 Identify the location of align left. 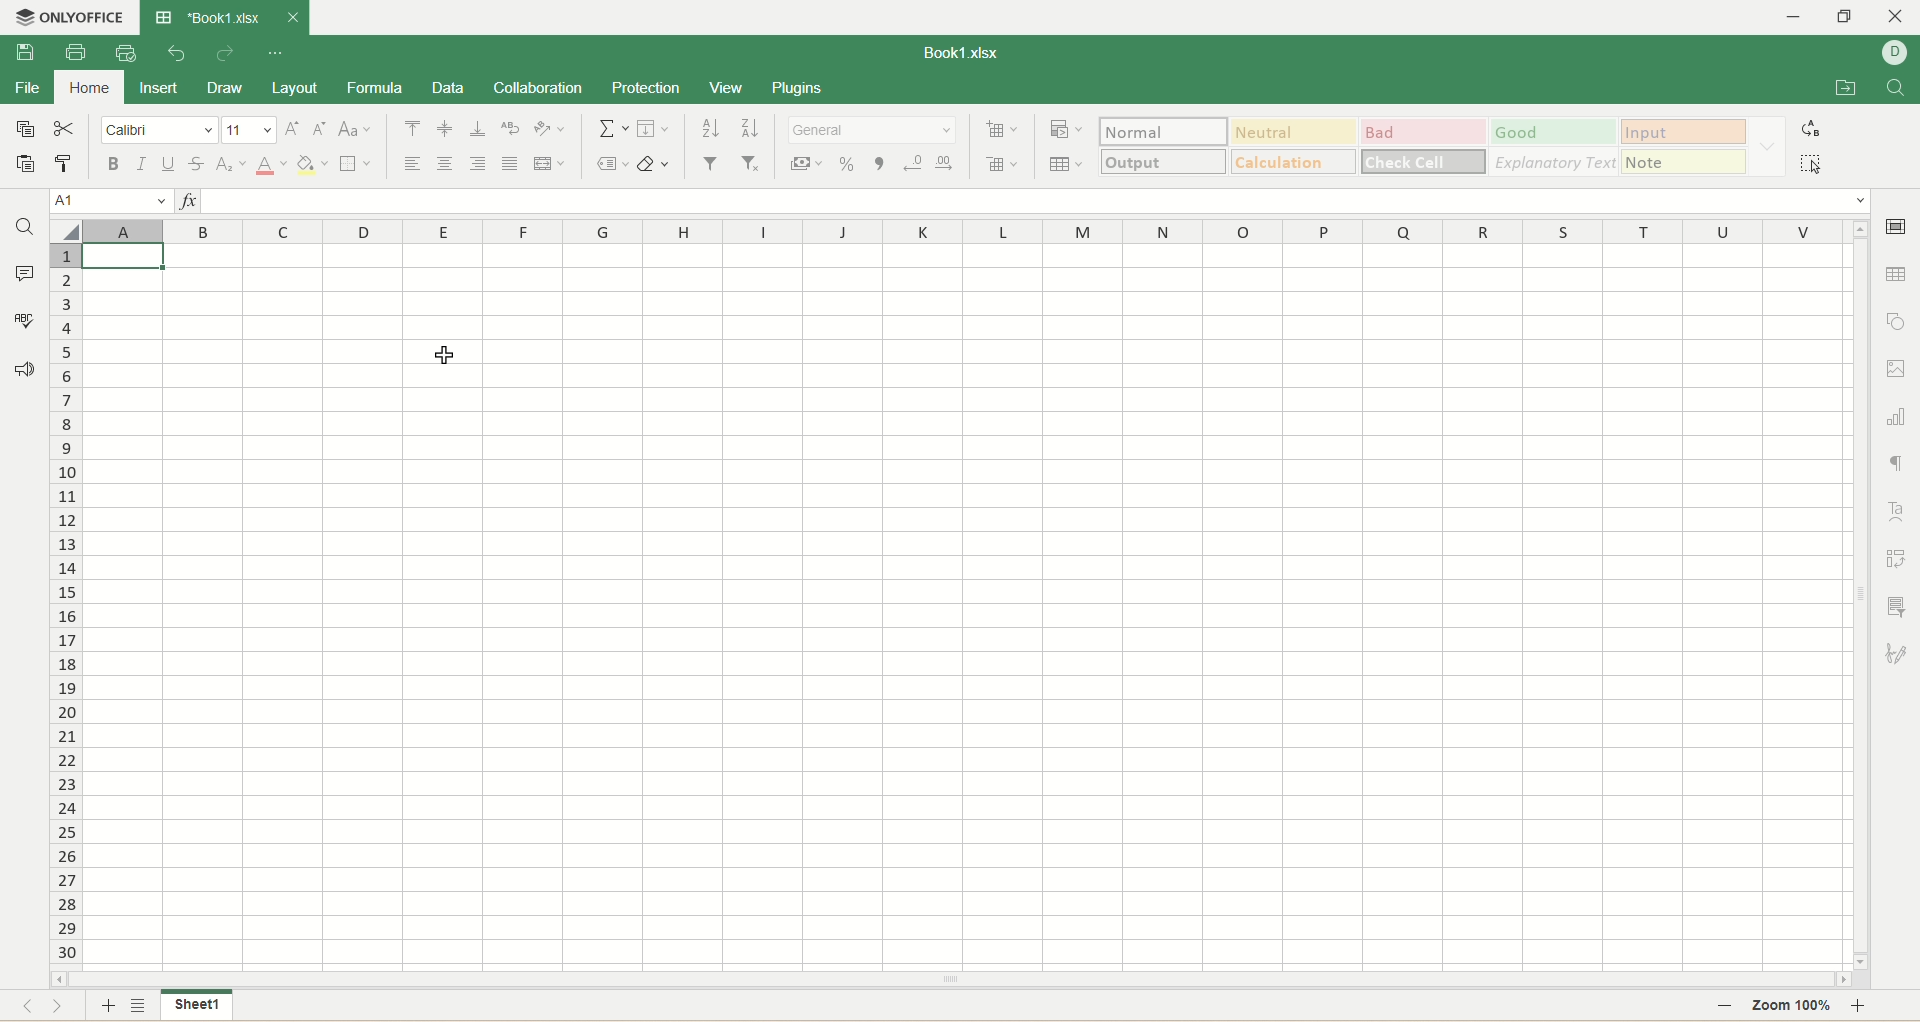
(408, 166).